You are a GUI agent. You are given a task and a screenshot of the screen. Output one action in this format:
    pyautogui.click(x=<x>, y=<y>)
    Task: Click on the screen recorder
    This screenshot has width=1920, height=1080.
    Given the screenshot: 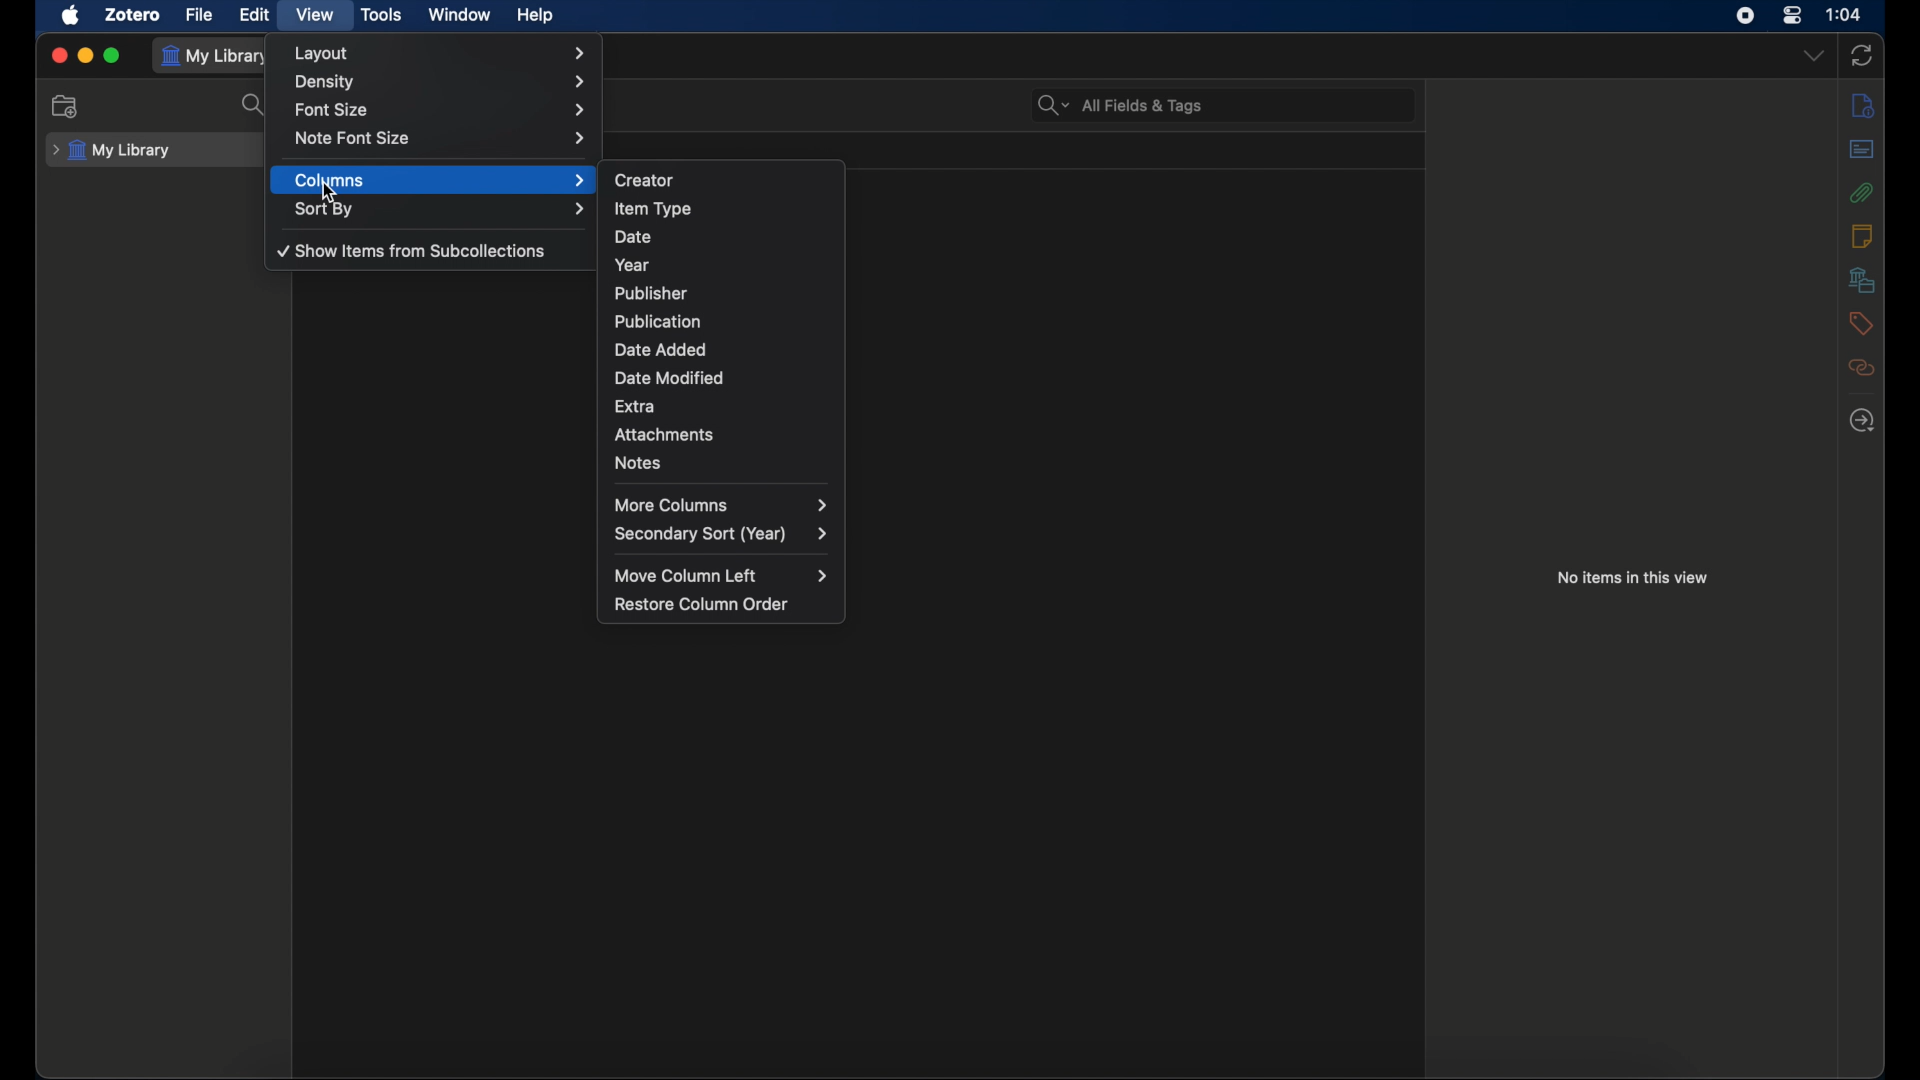 What is the action you would take?
    pyautogui.click(x=1745, y=16)
    